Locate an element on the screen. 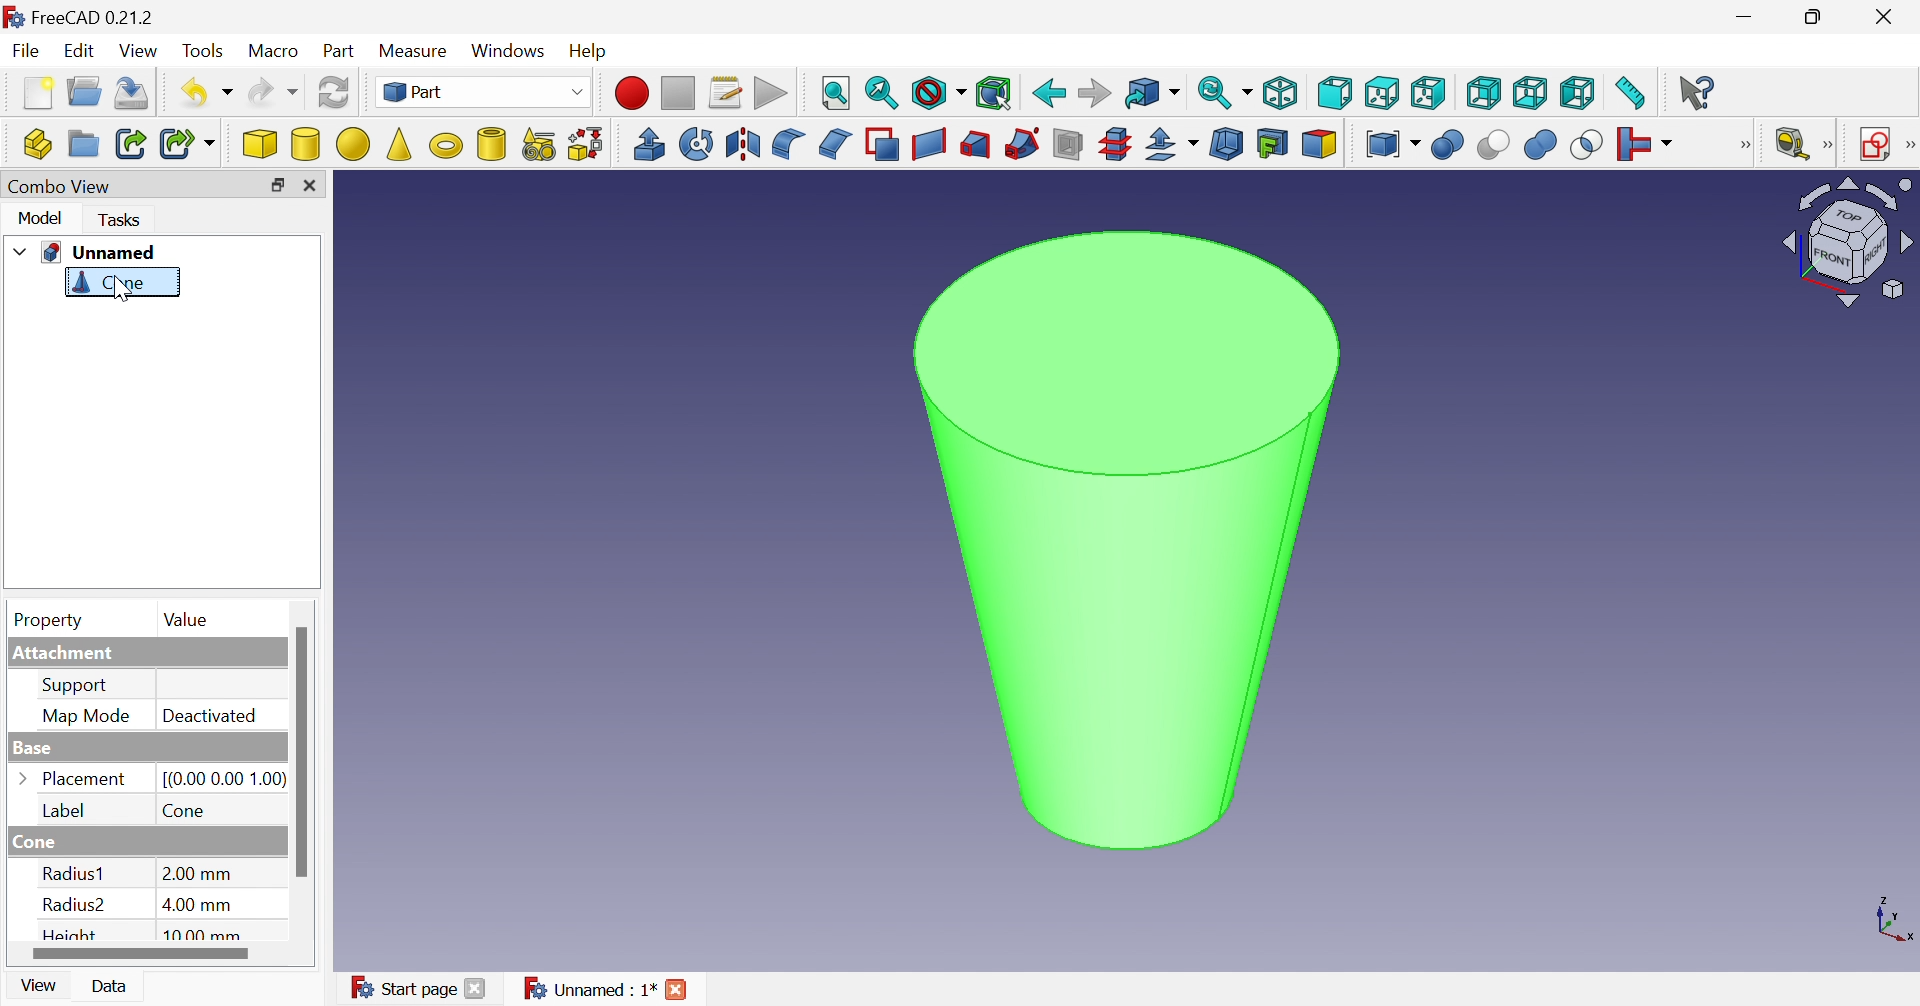 This screenshot has height=1006, width=1920. Unnamed : 1* is located at coordinates (591, 989).